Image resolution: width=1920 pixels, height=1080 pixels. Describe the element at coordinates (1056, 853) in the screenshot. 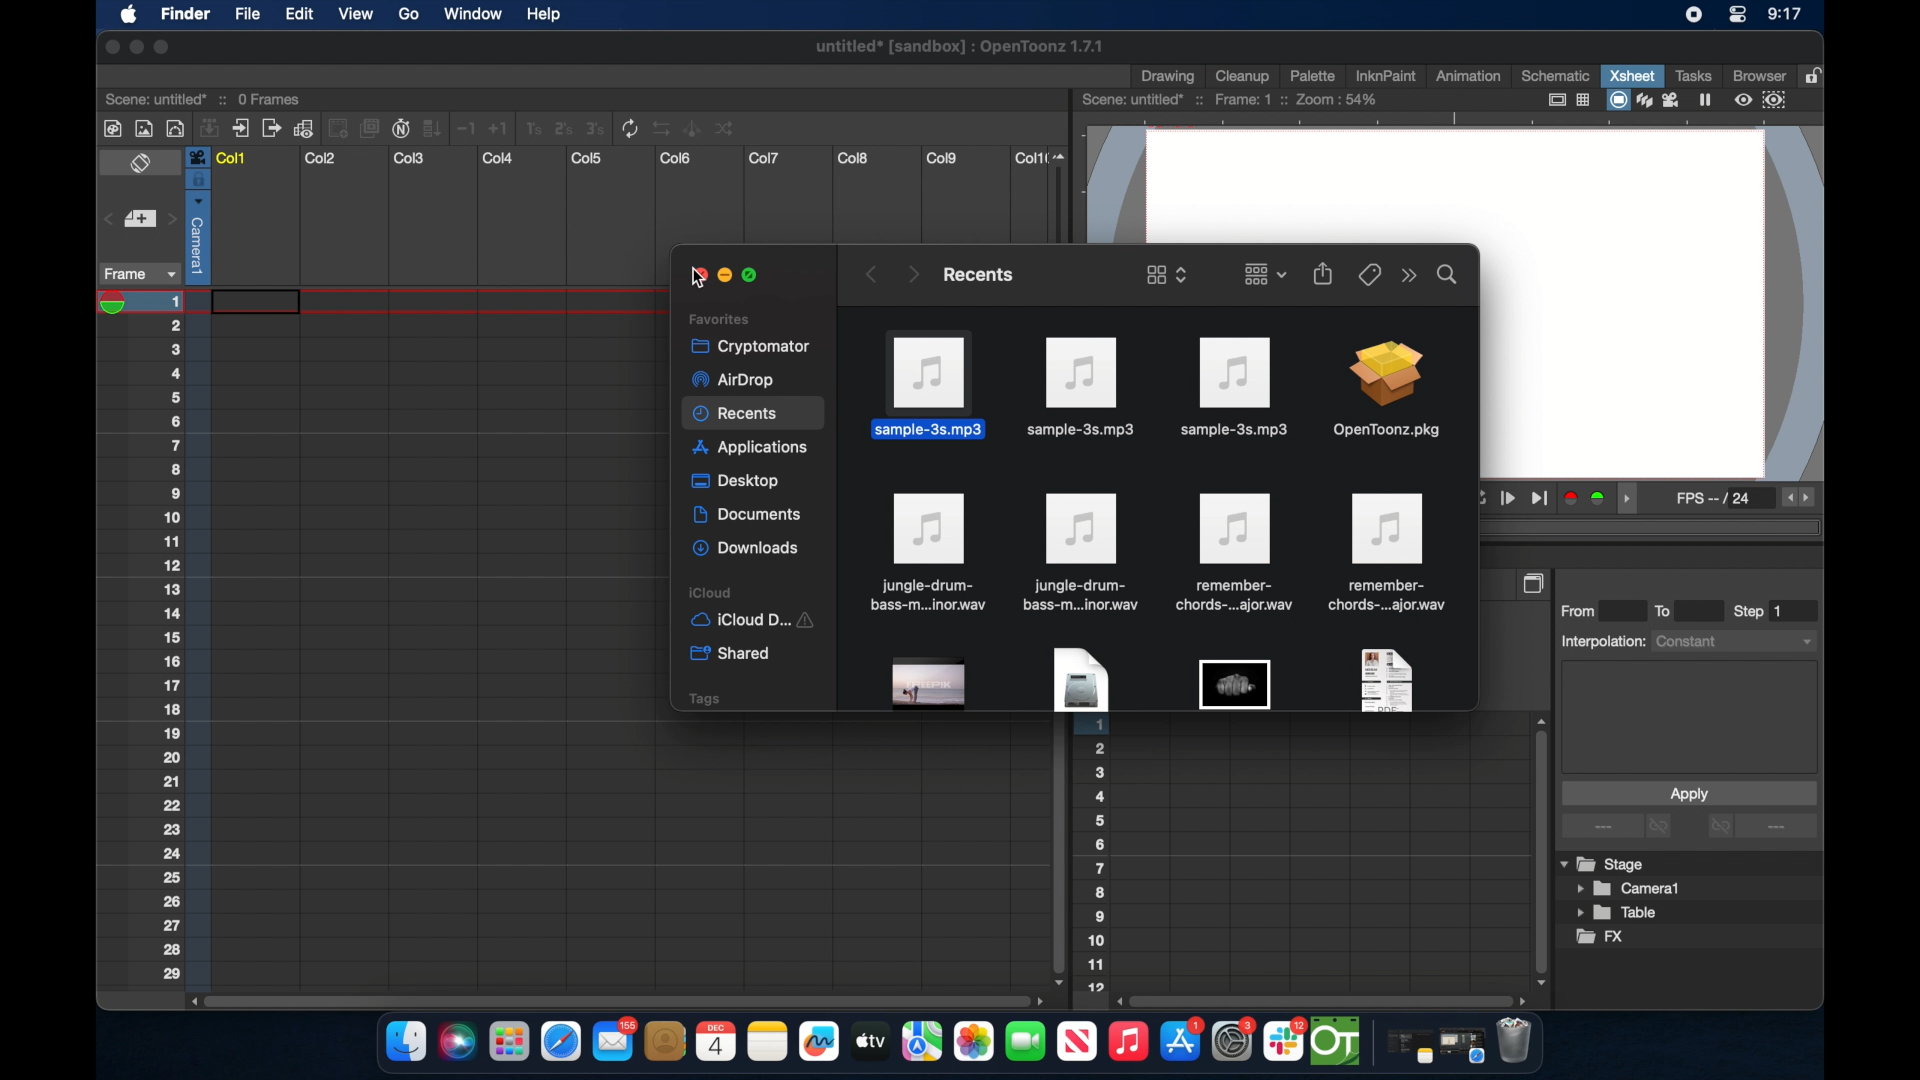

I see `scroll box` at that location.